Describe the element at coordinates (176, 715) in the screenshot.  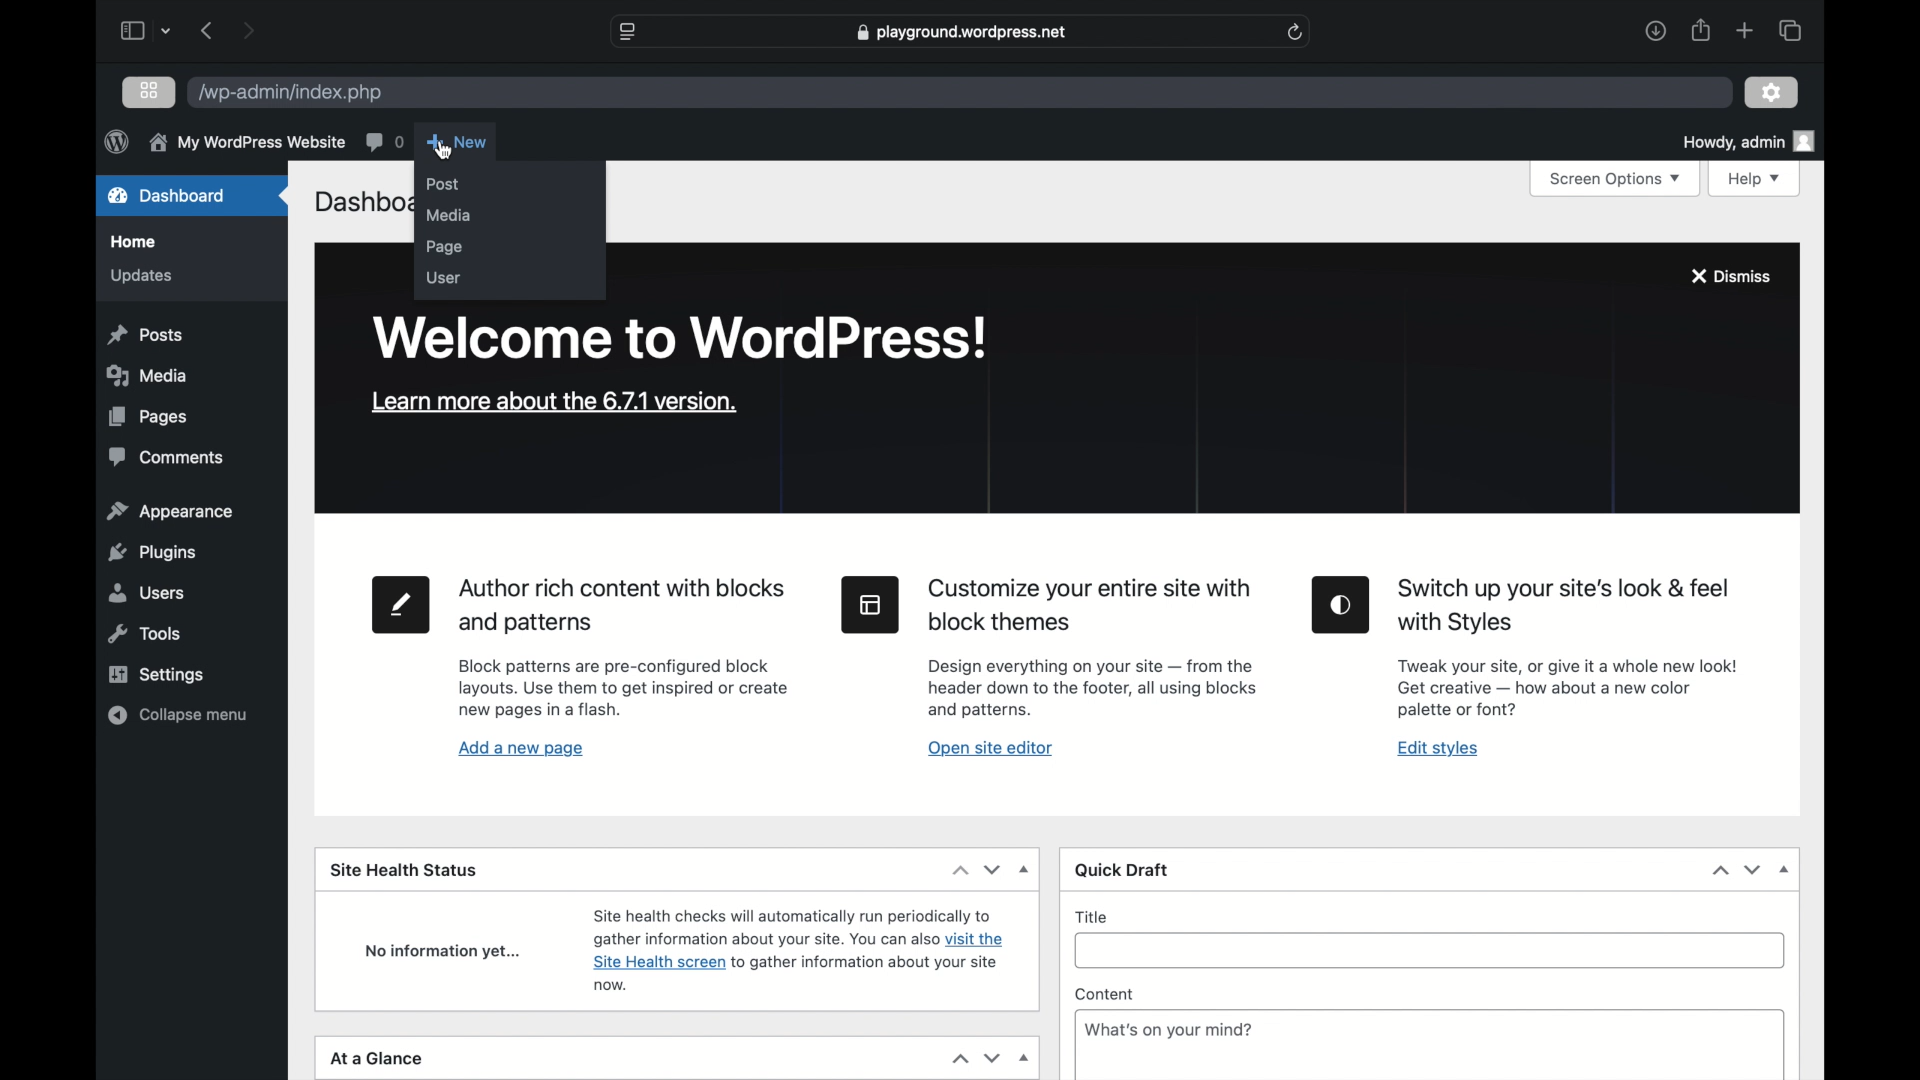
I see `collapse menu` at that location.